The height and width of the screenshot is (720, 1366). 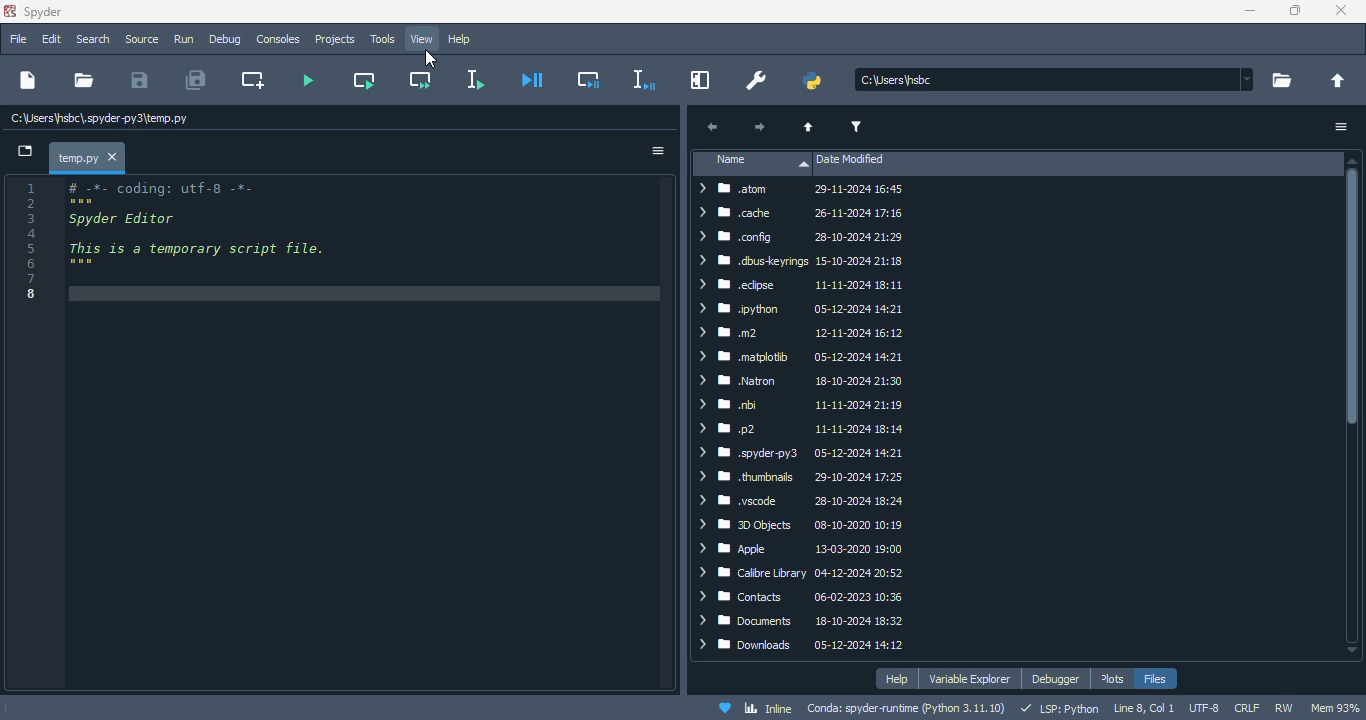 I want to click on minimize, so click(x=1248, y=11).